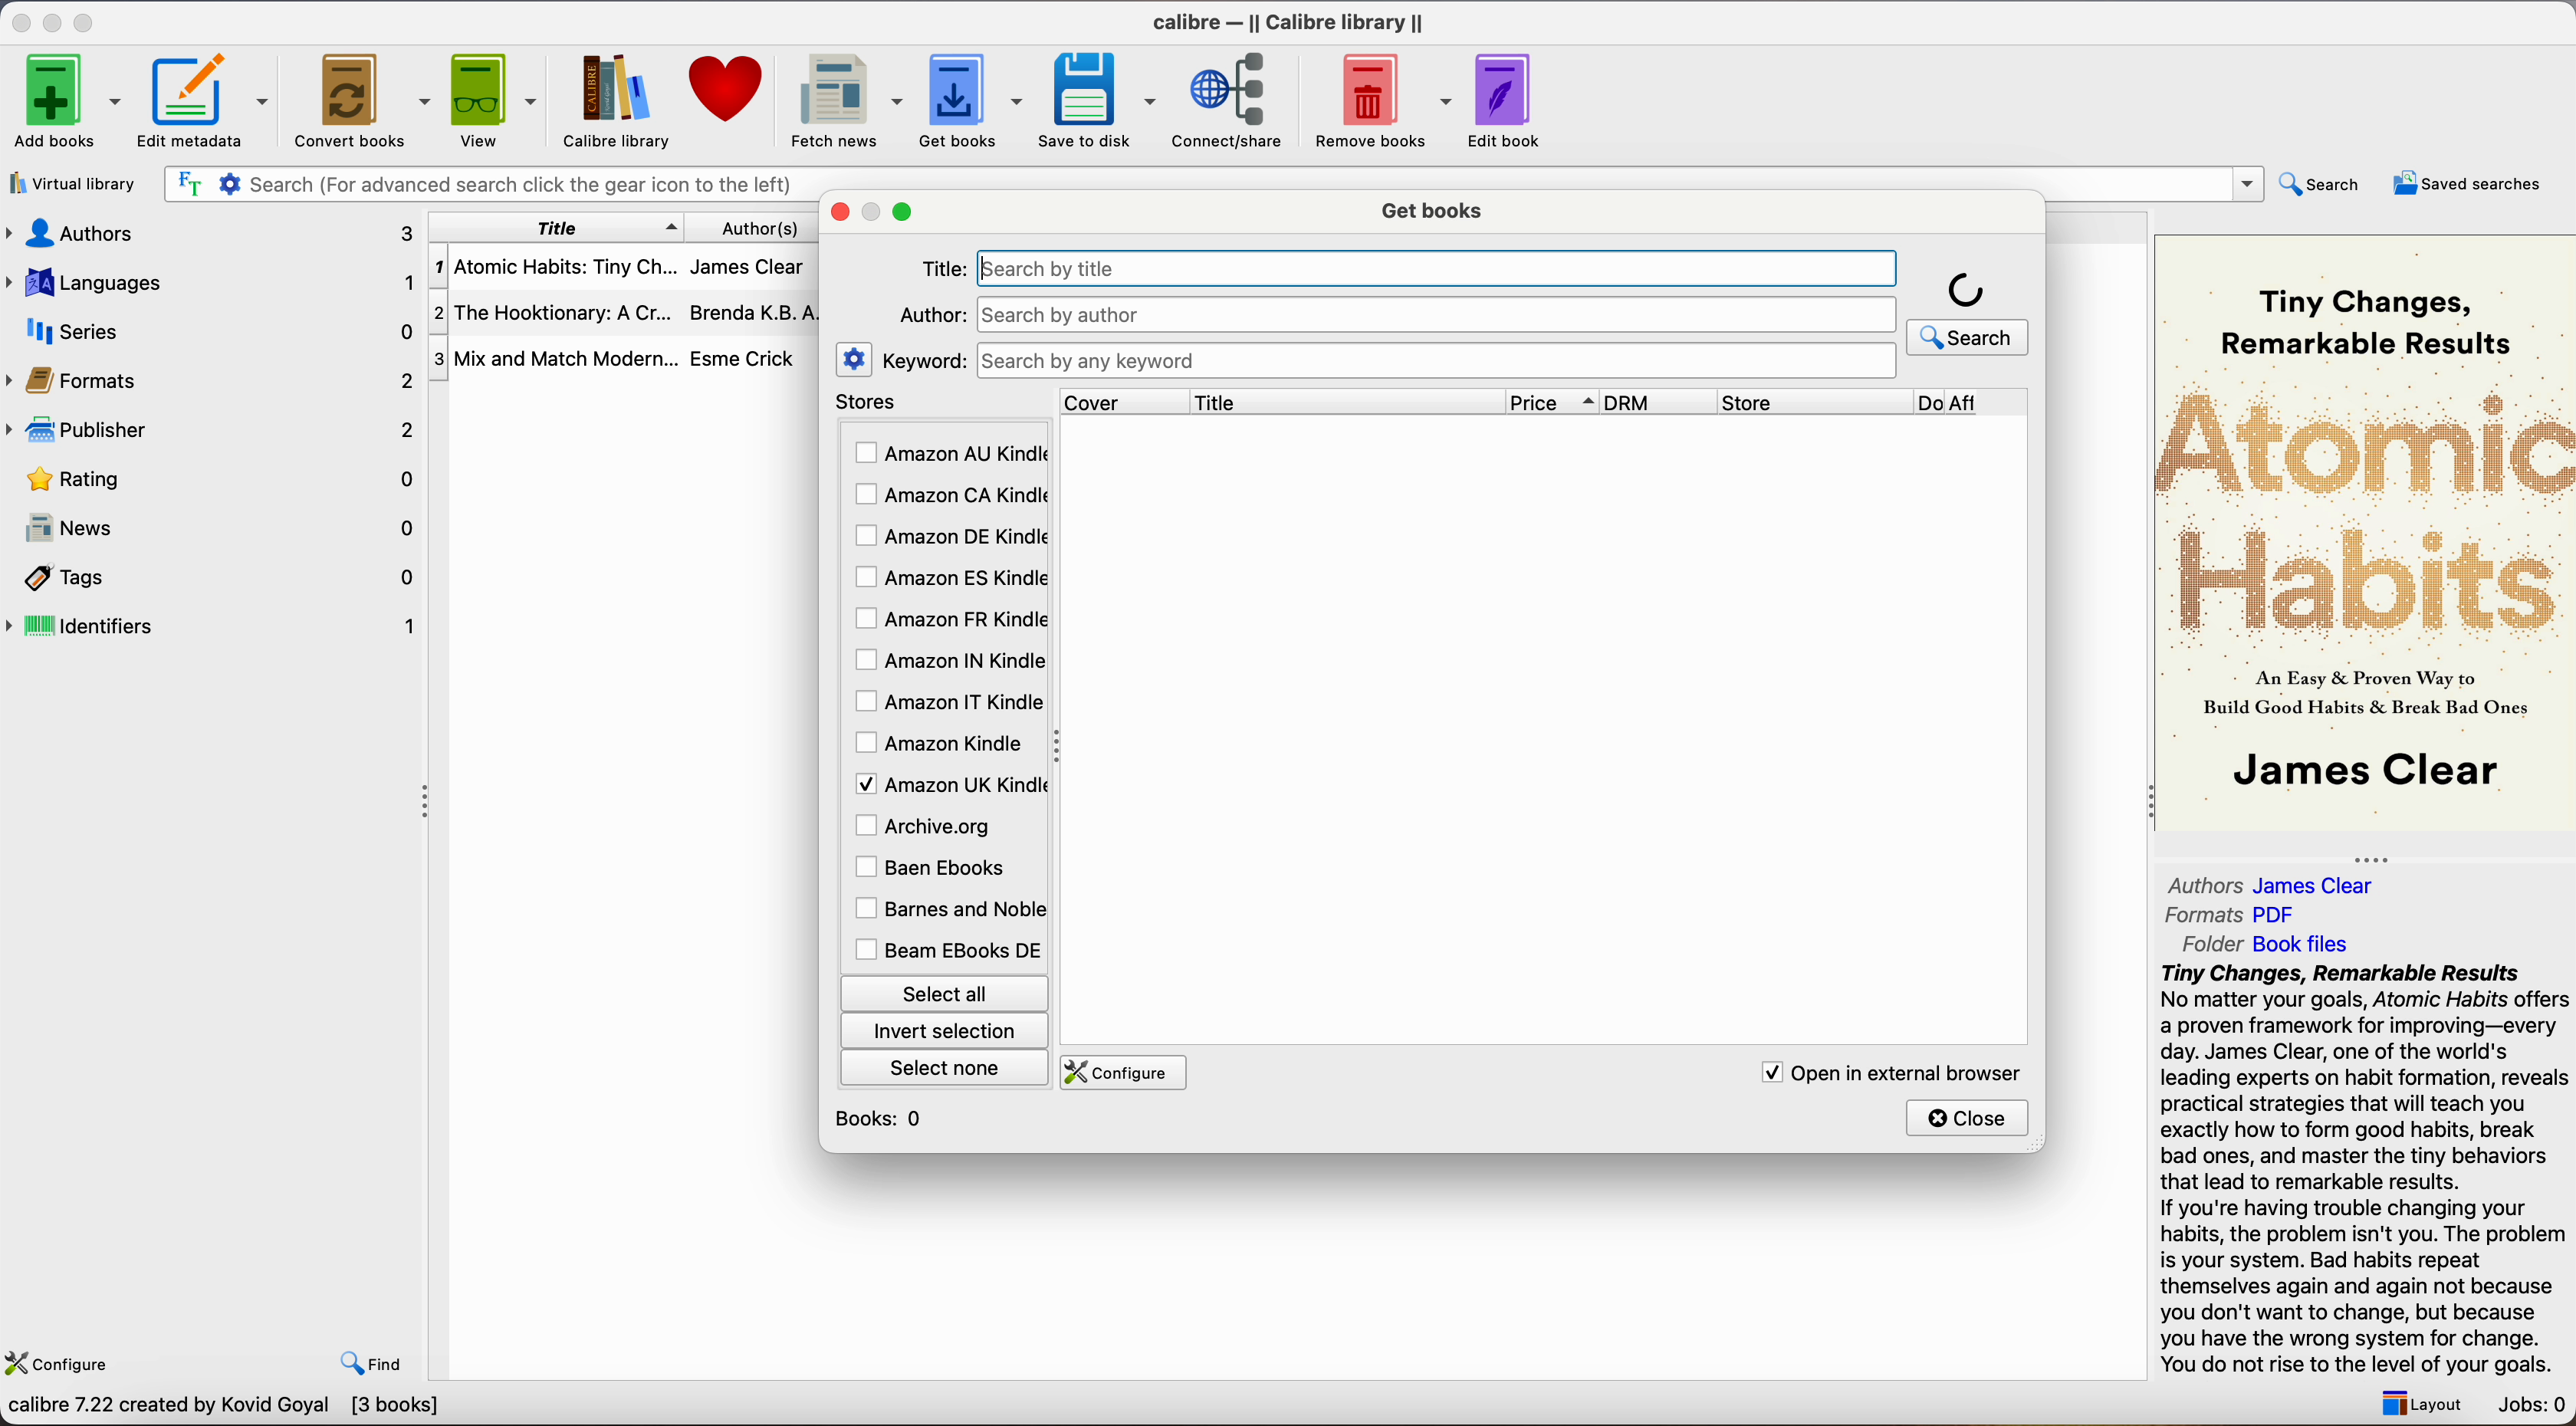  What do you see at coordinates (216, 580) in the screenshot?
I see `tags` at bounding box center [216, 580].